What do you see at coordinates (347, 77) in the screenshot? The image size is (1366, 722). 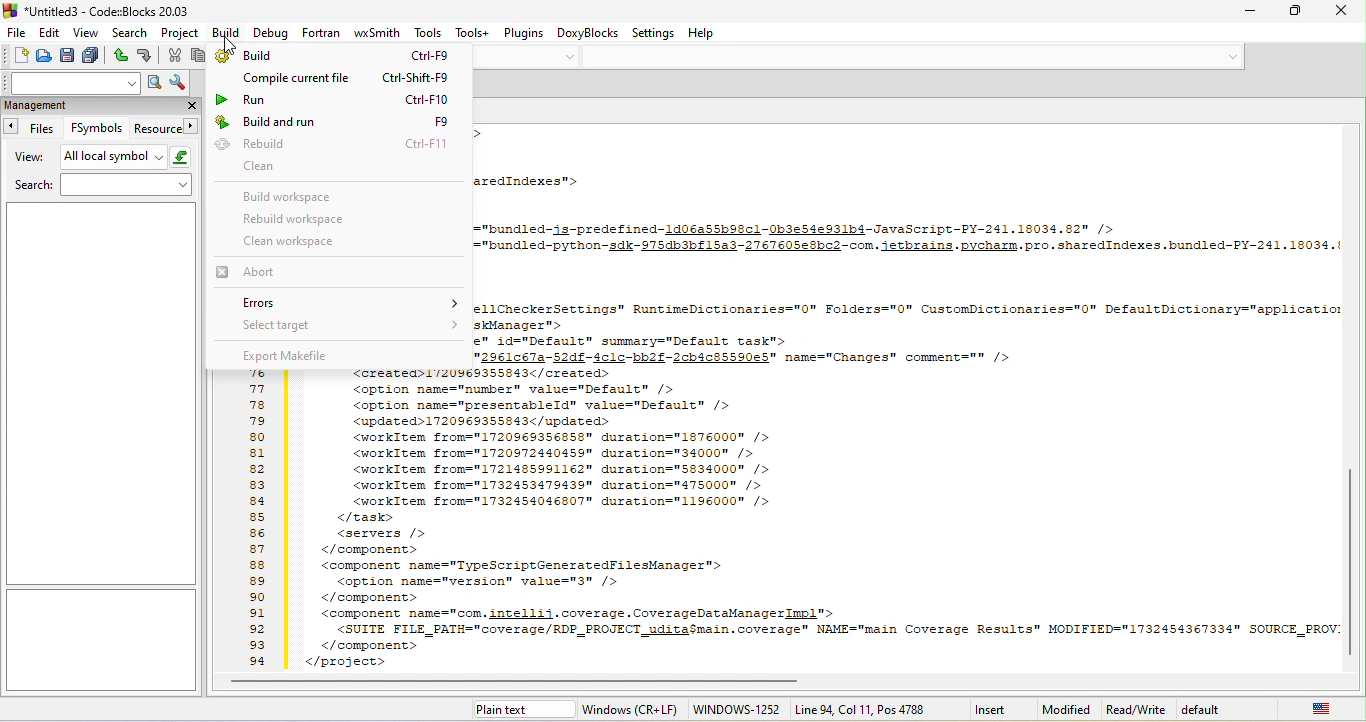 I see `compile current file` at bounding box center [347, 77].